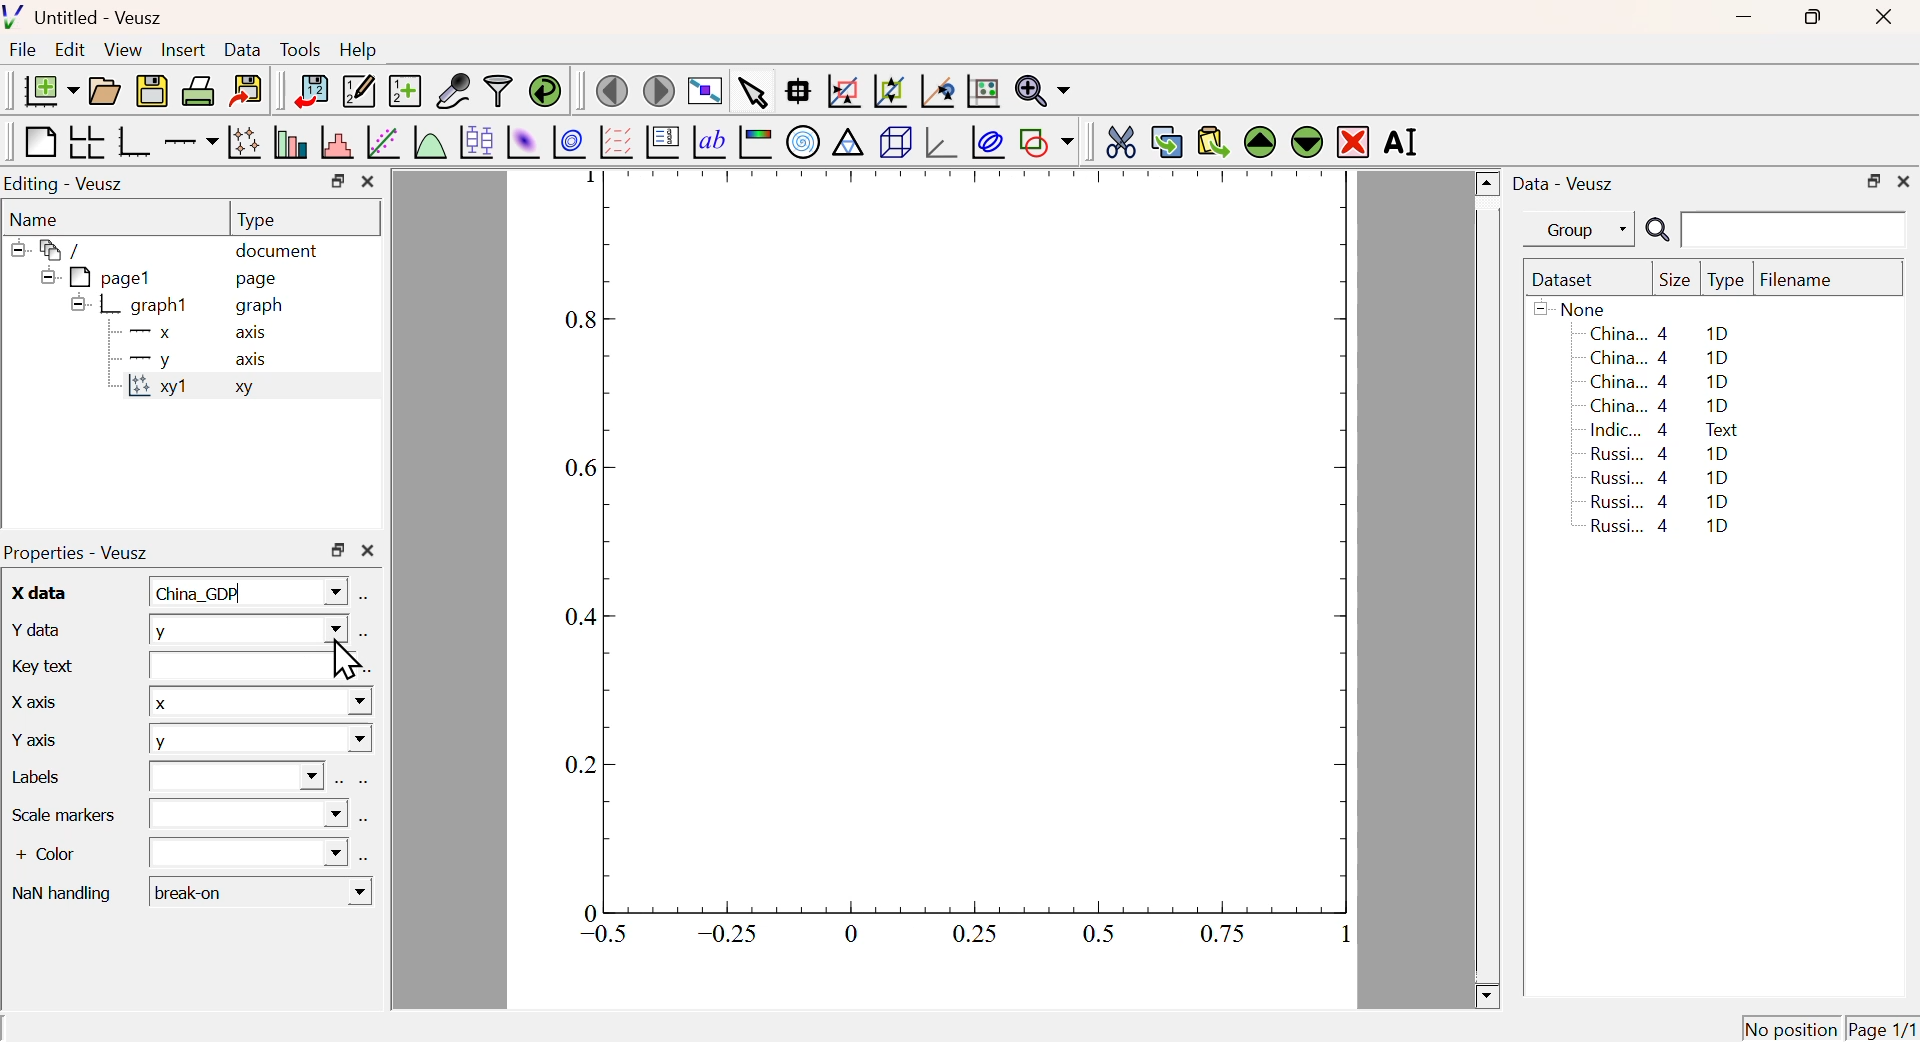  What do you see at coordinates (356, 92) in the screenshot?
I see `Edit or add new data sets` at bounding box center [356, 92].